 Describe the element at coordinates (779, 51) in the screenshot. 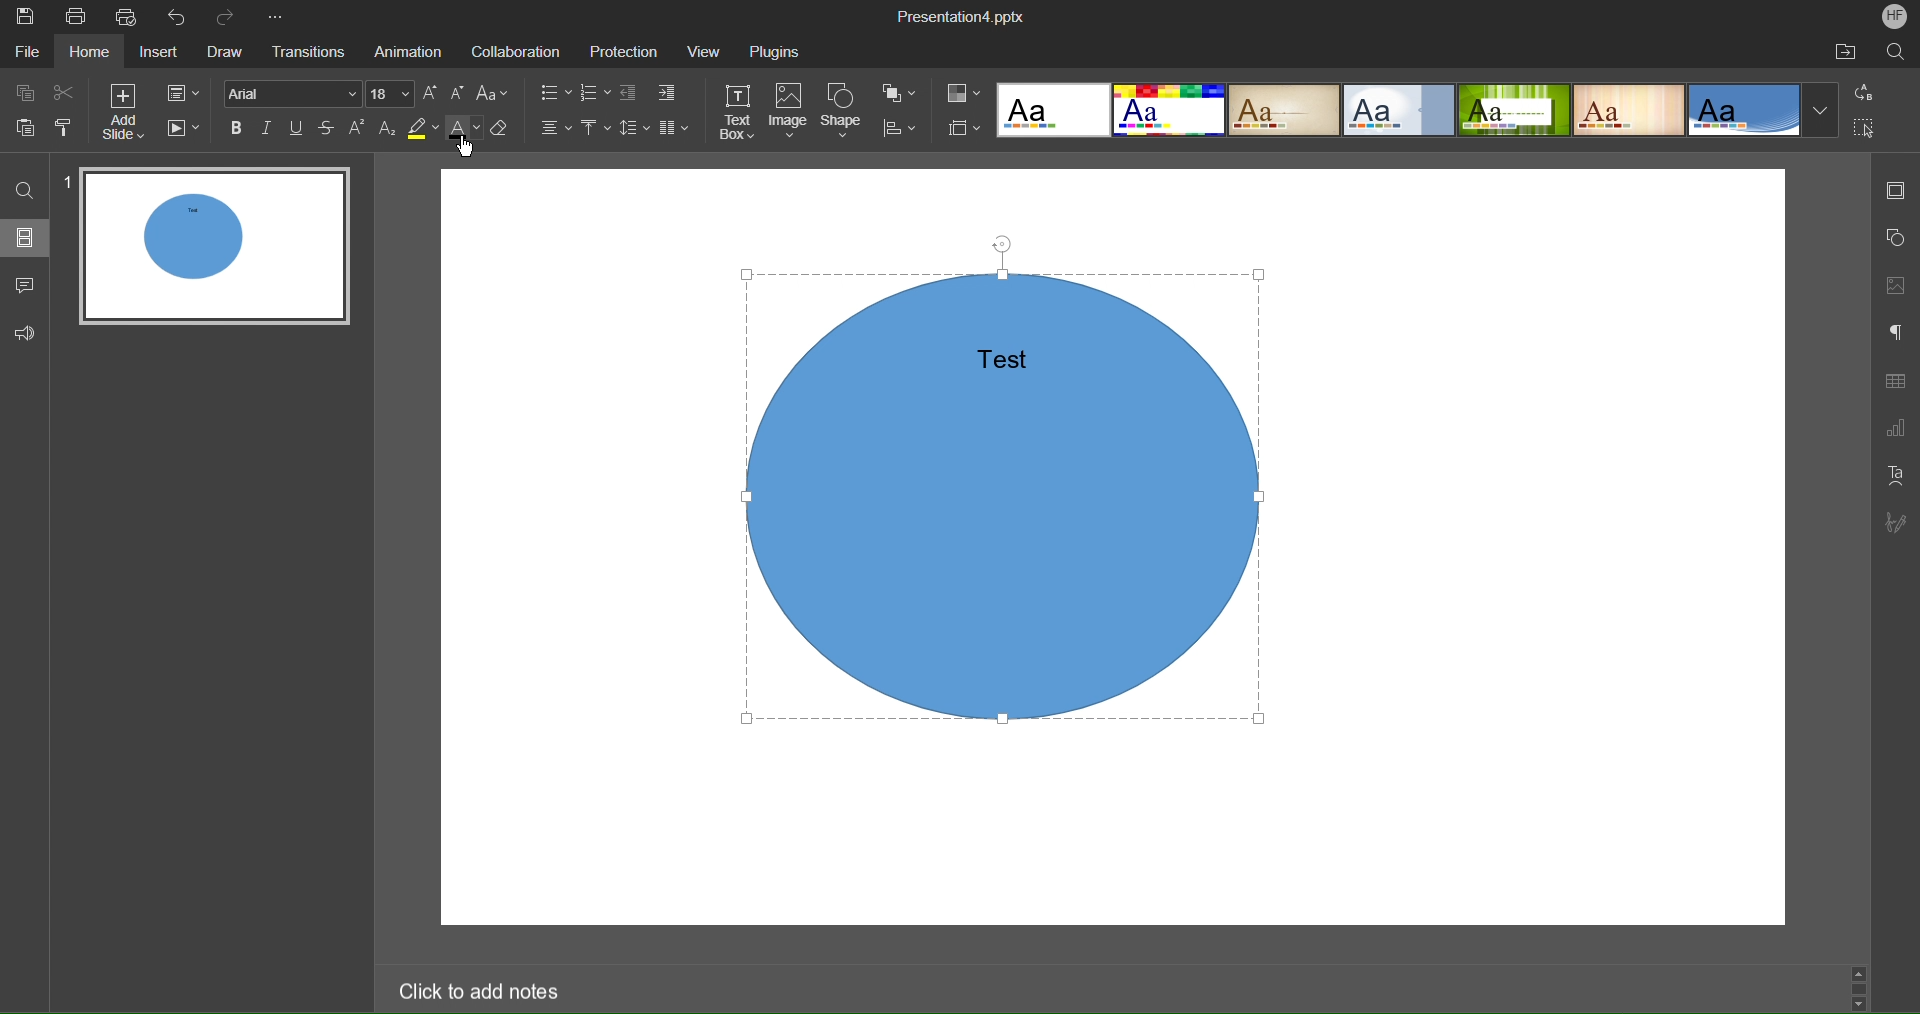

I see `Plugins` at that location.